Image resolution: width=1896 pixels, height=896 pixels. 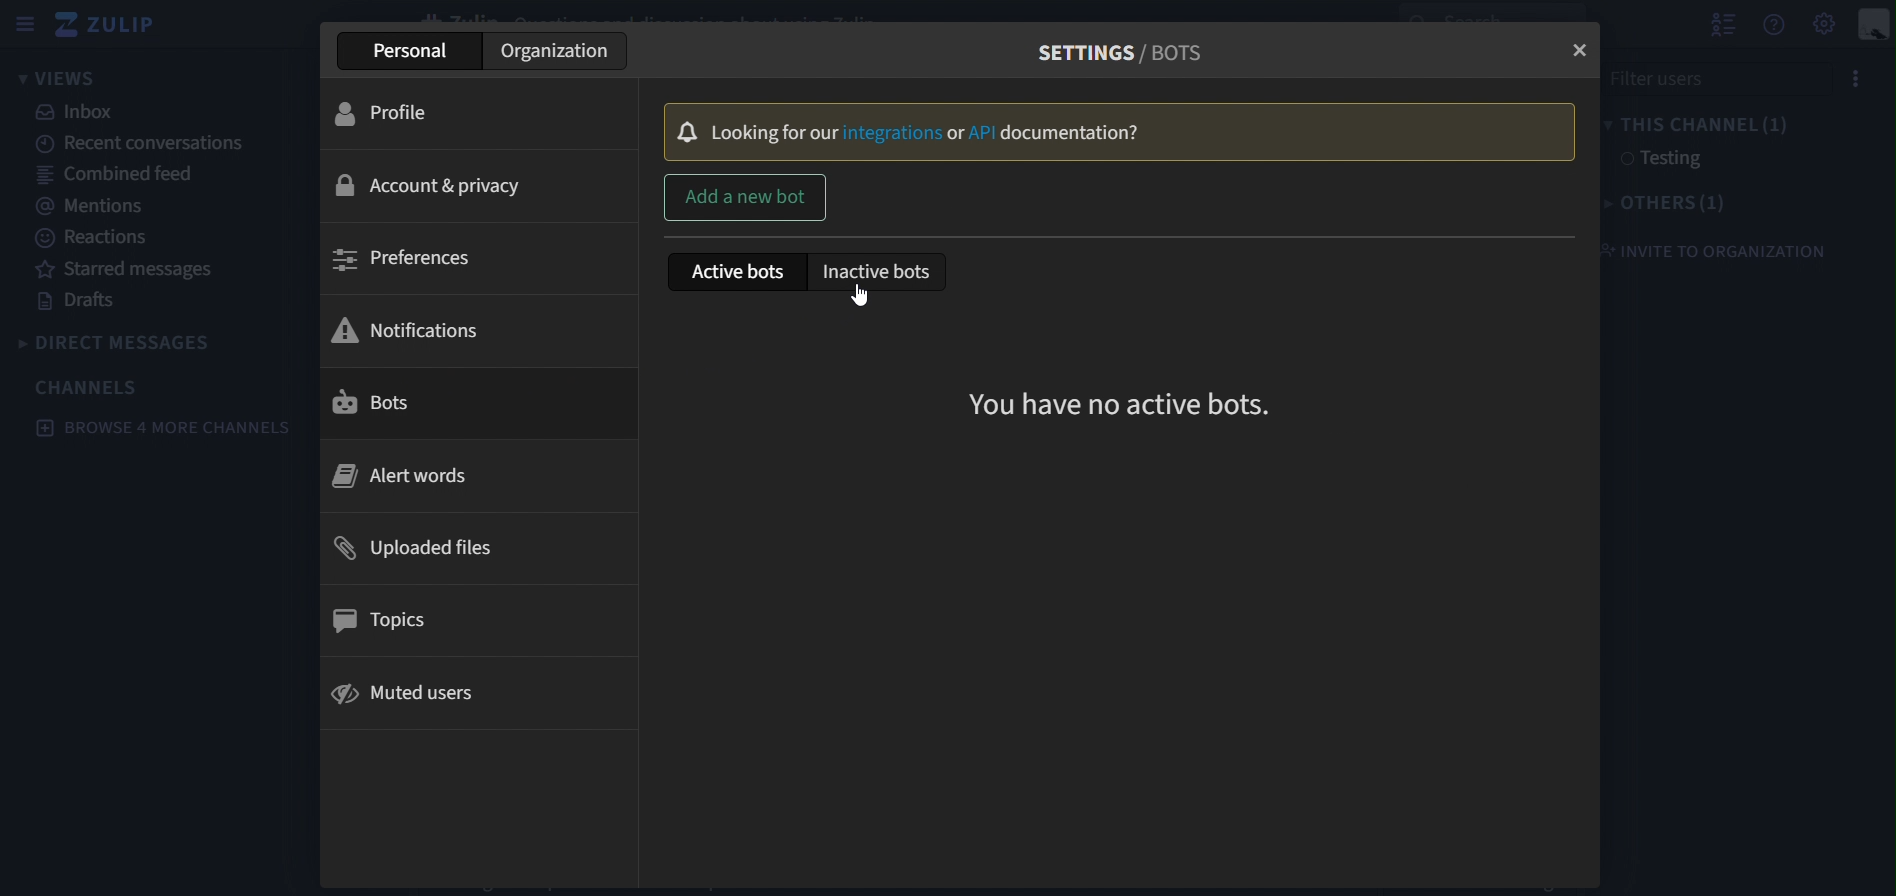 I want to click on or, so click(x=957, y=134).